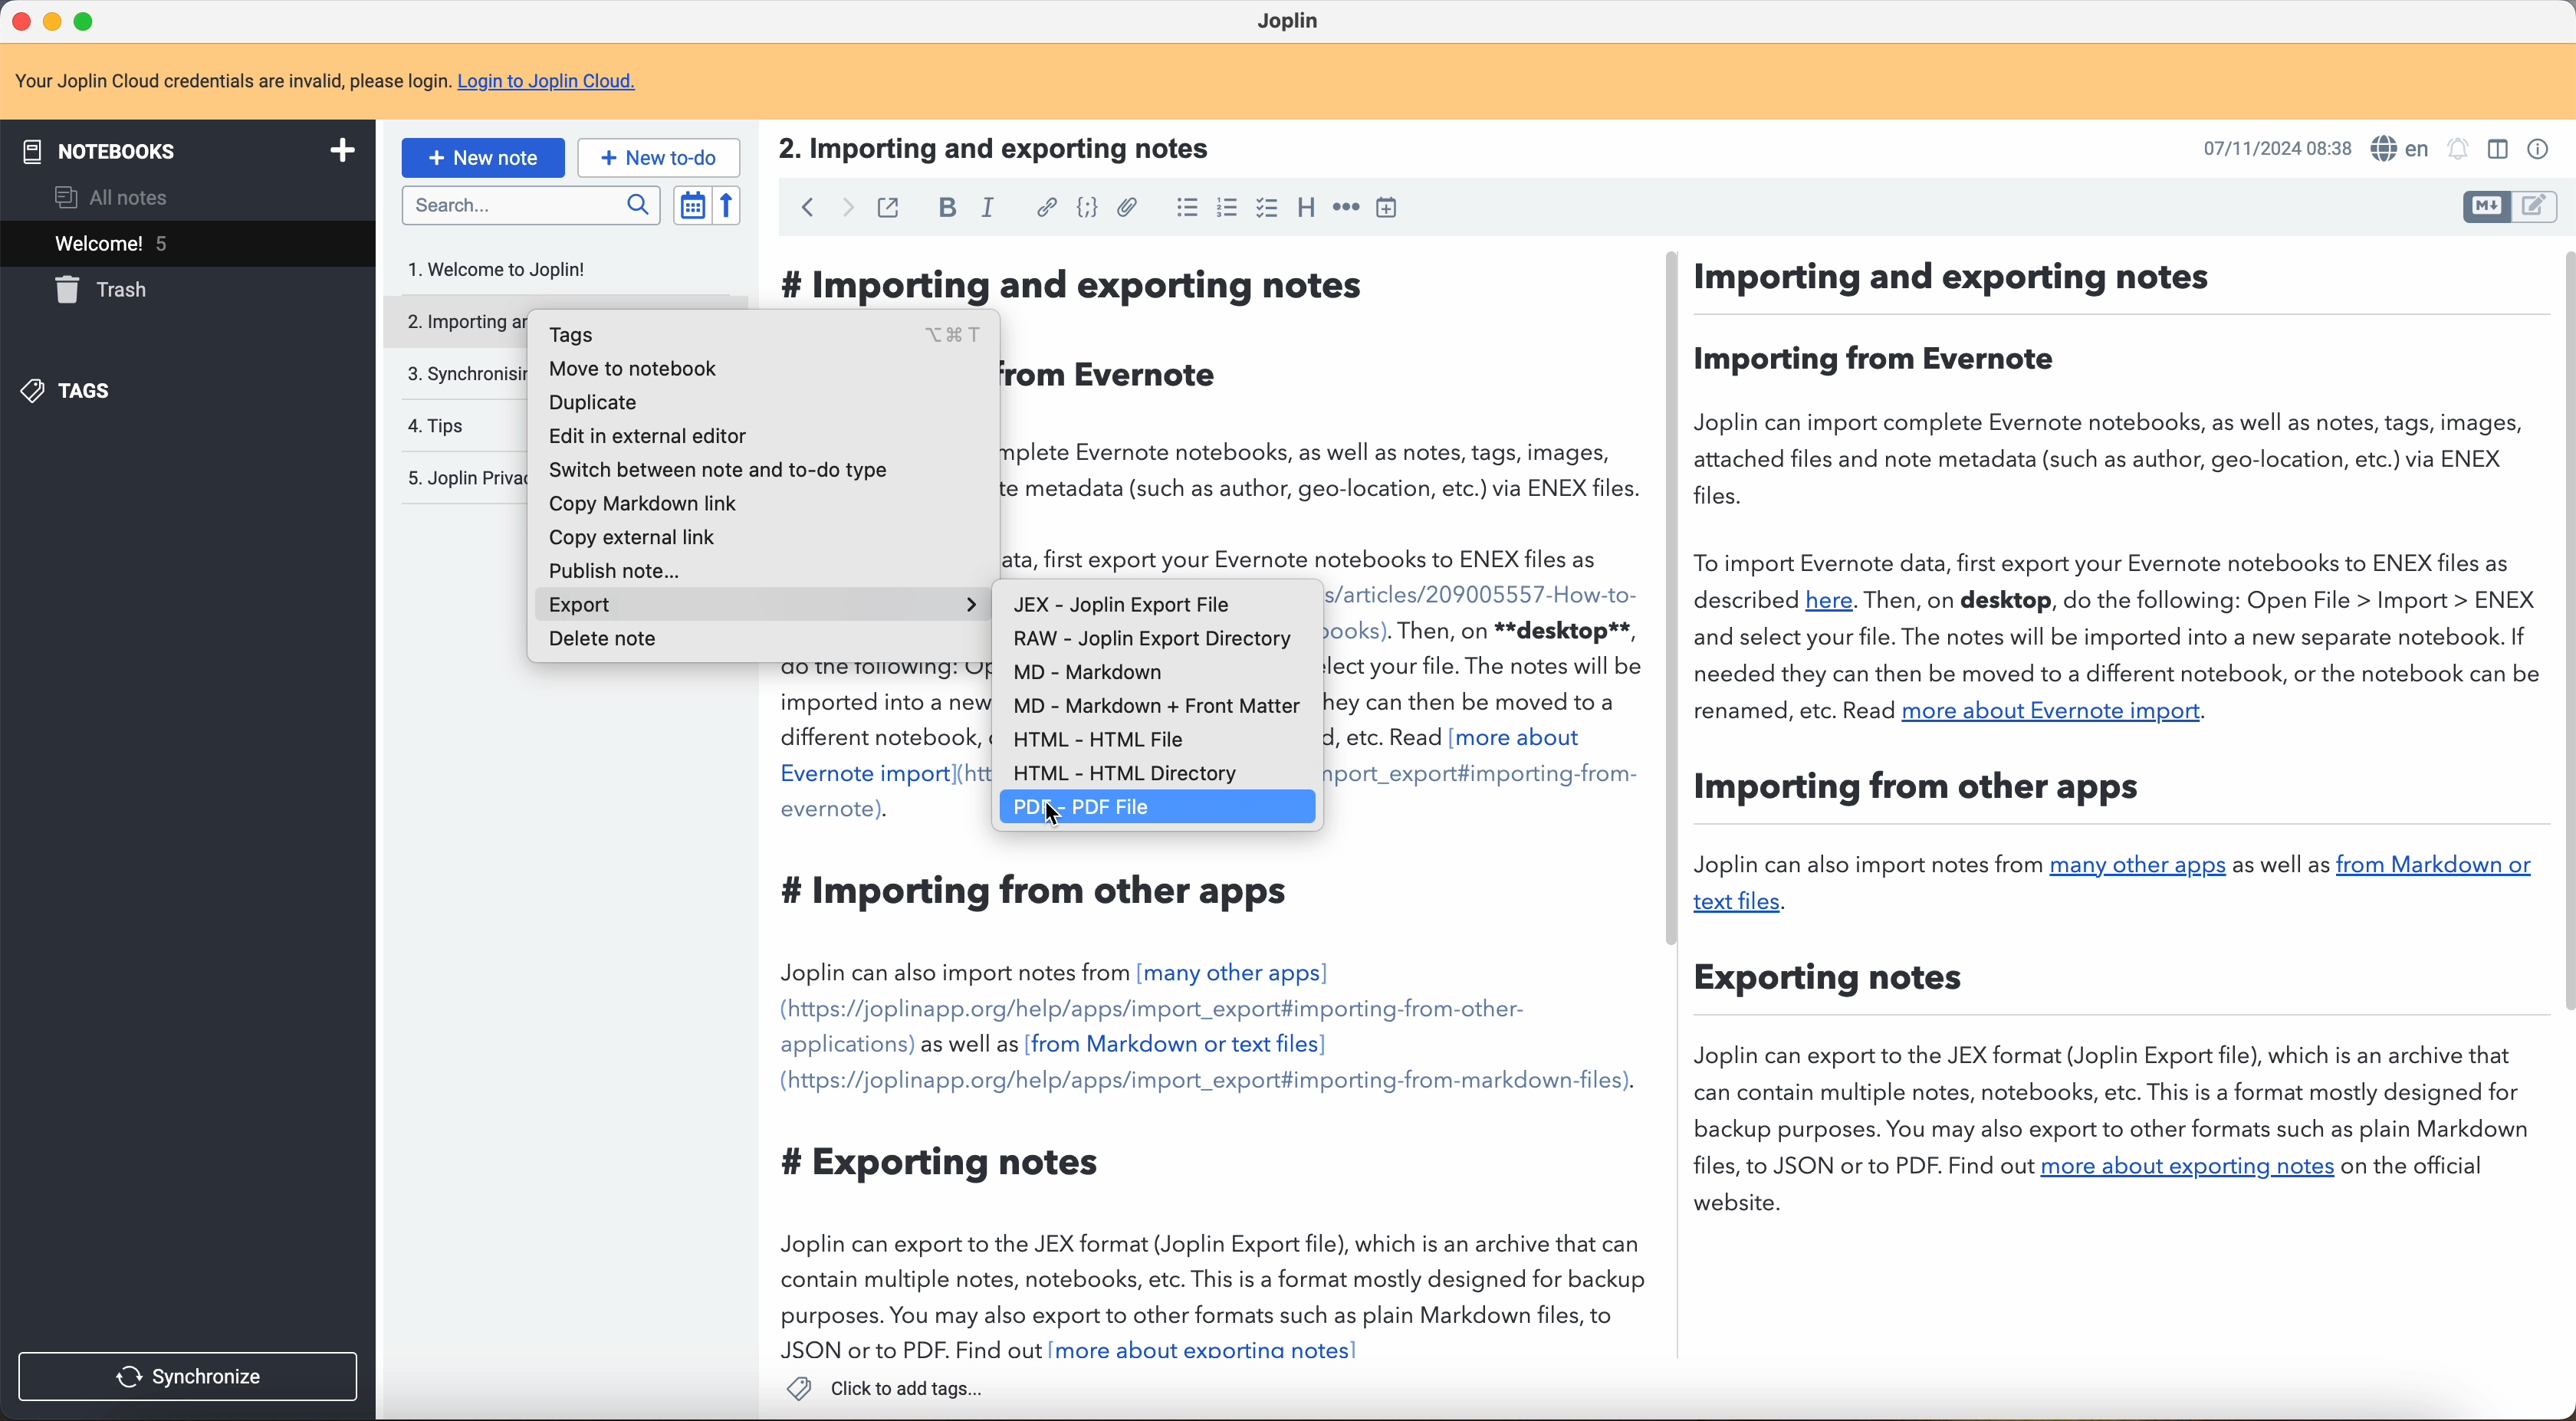 The width and height of the screenshot is (2576, 1421). What do you see at coordinates (1225, 211) in the screenshot?
I see `numbered list` at bounding box center [1225, 211].